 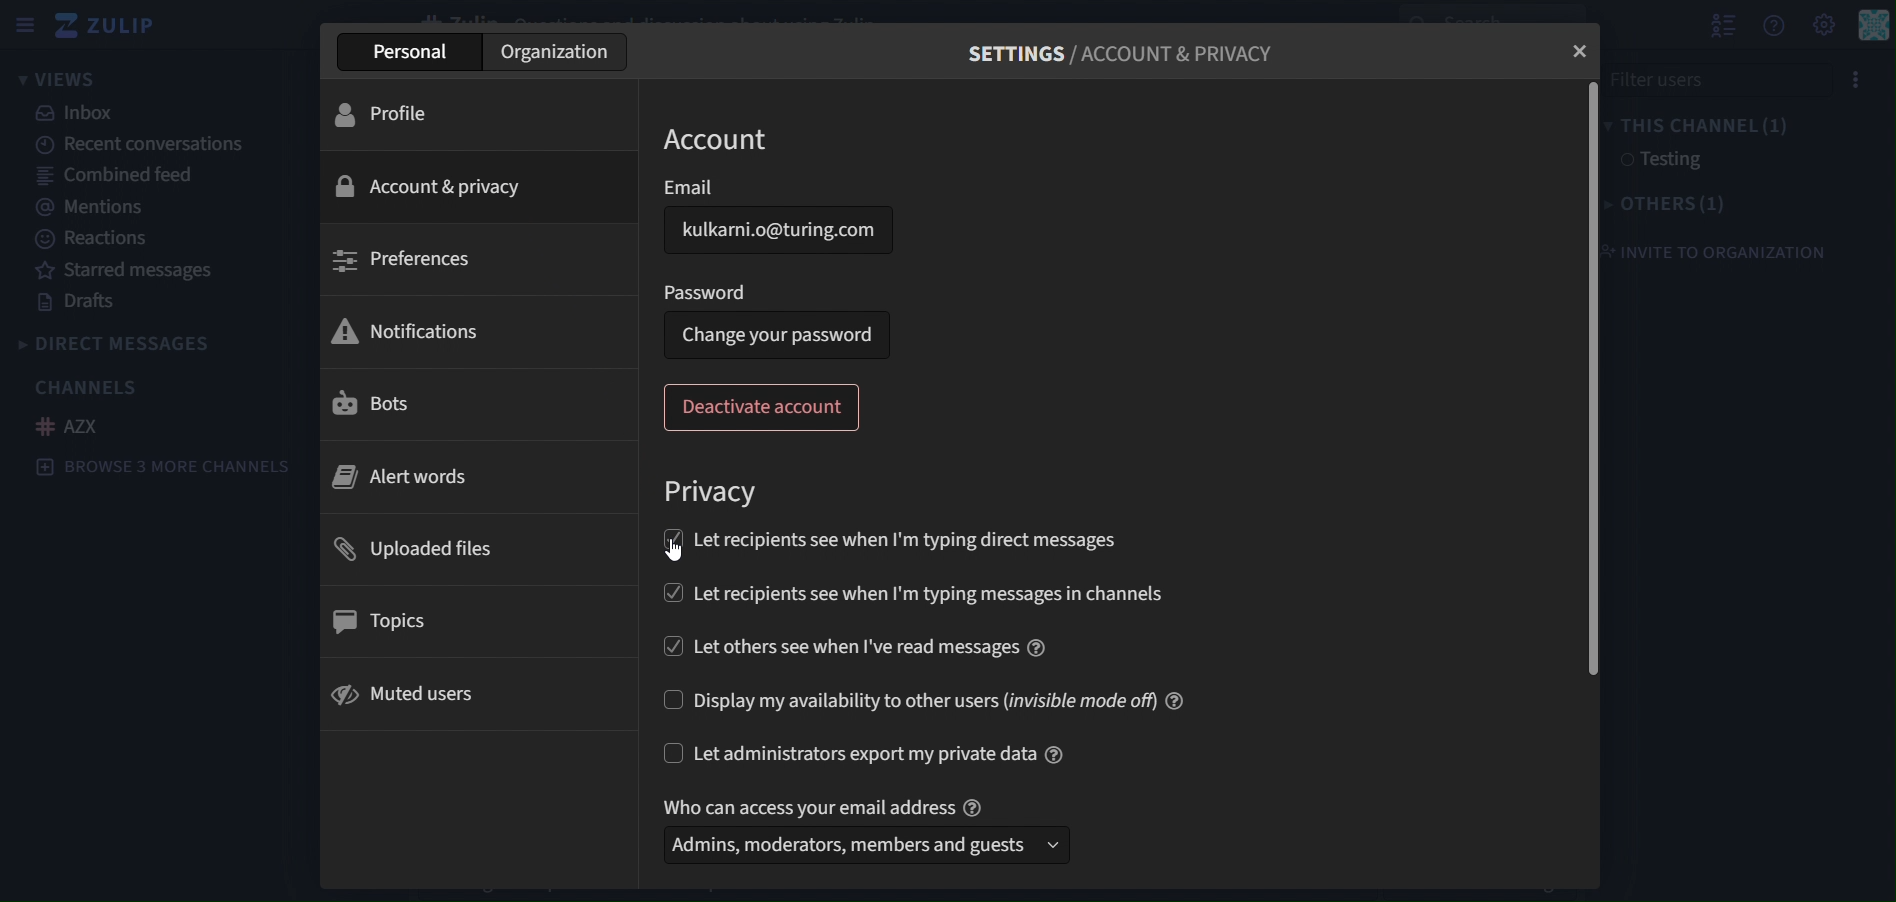 I want to click on topics, so click(x=386, y=620).